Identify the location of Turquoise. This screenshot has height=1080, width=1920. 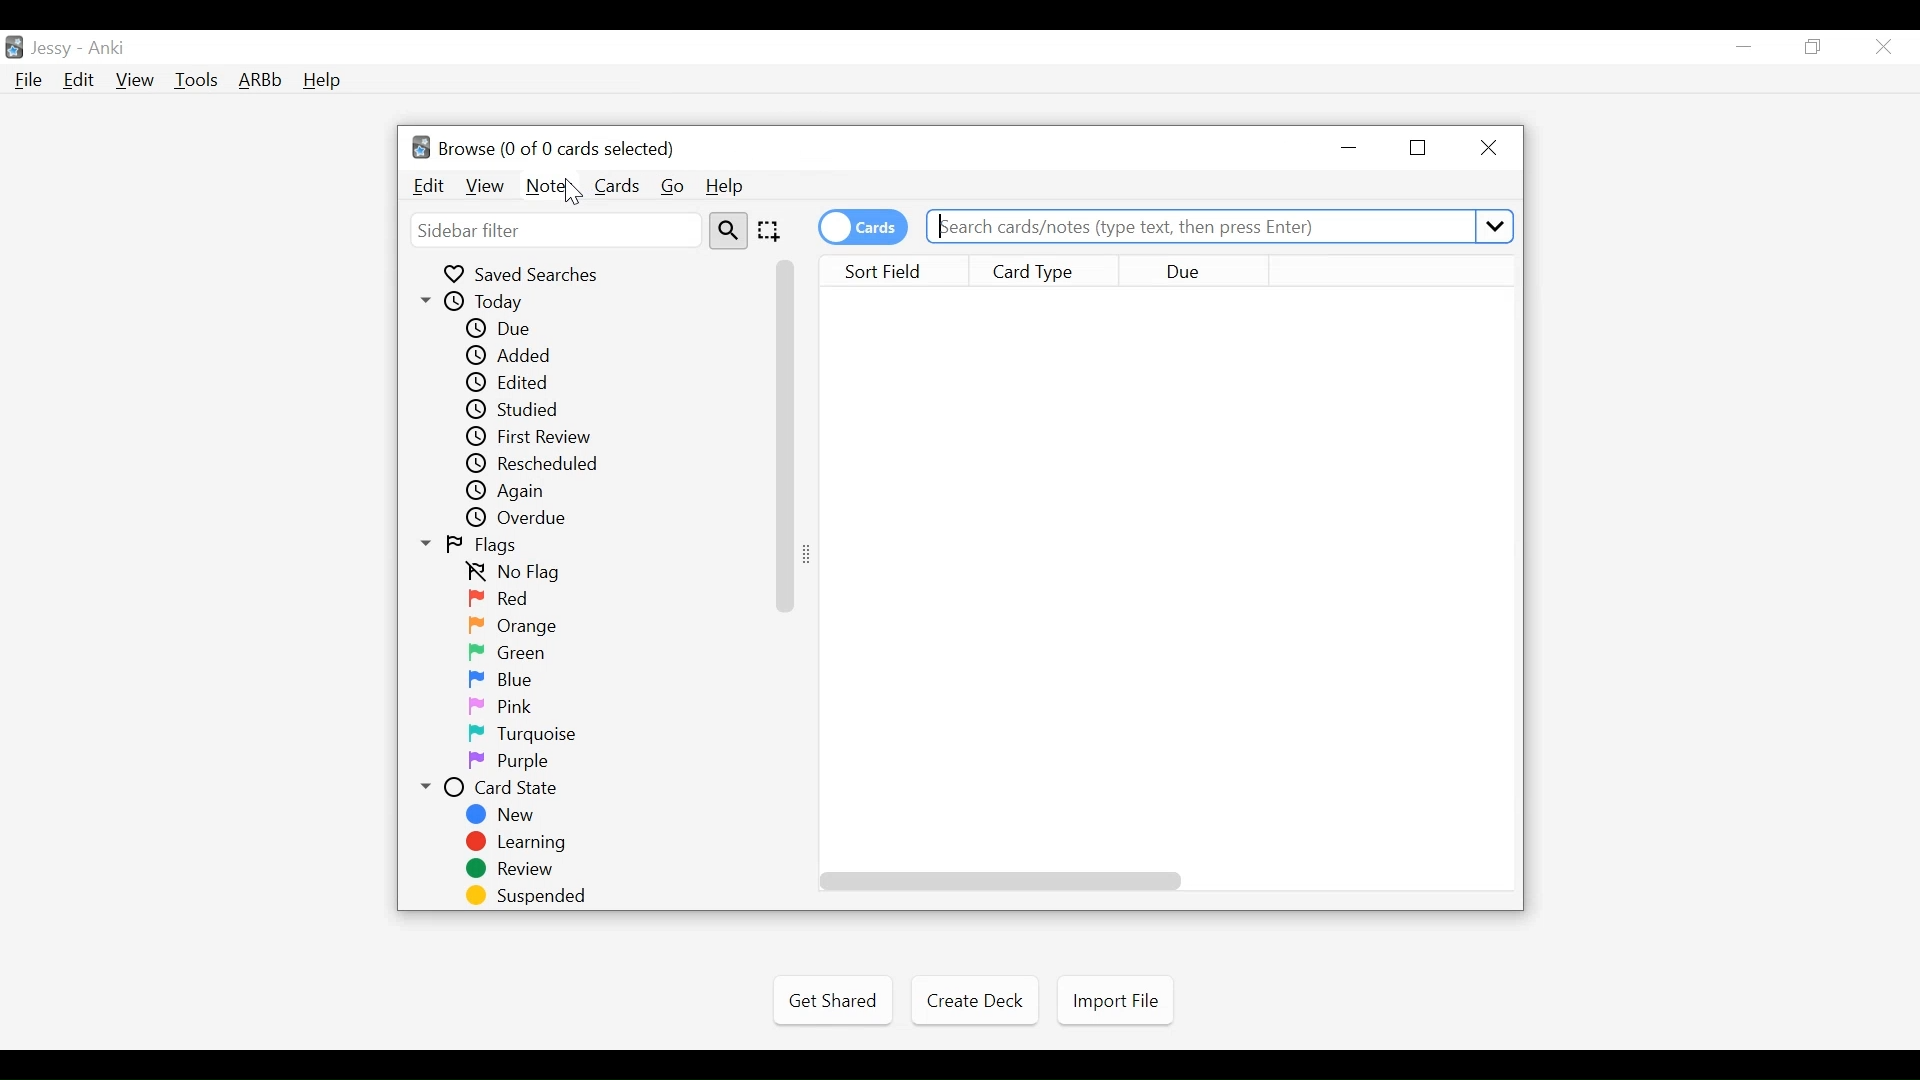
(527, 734).